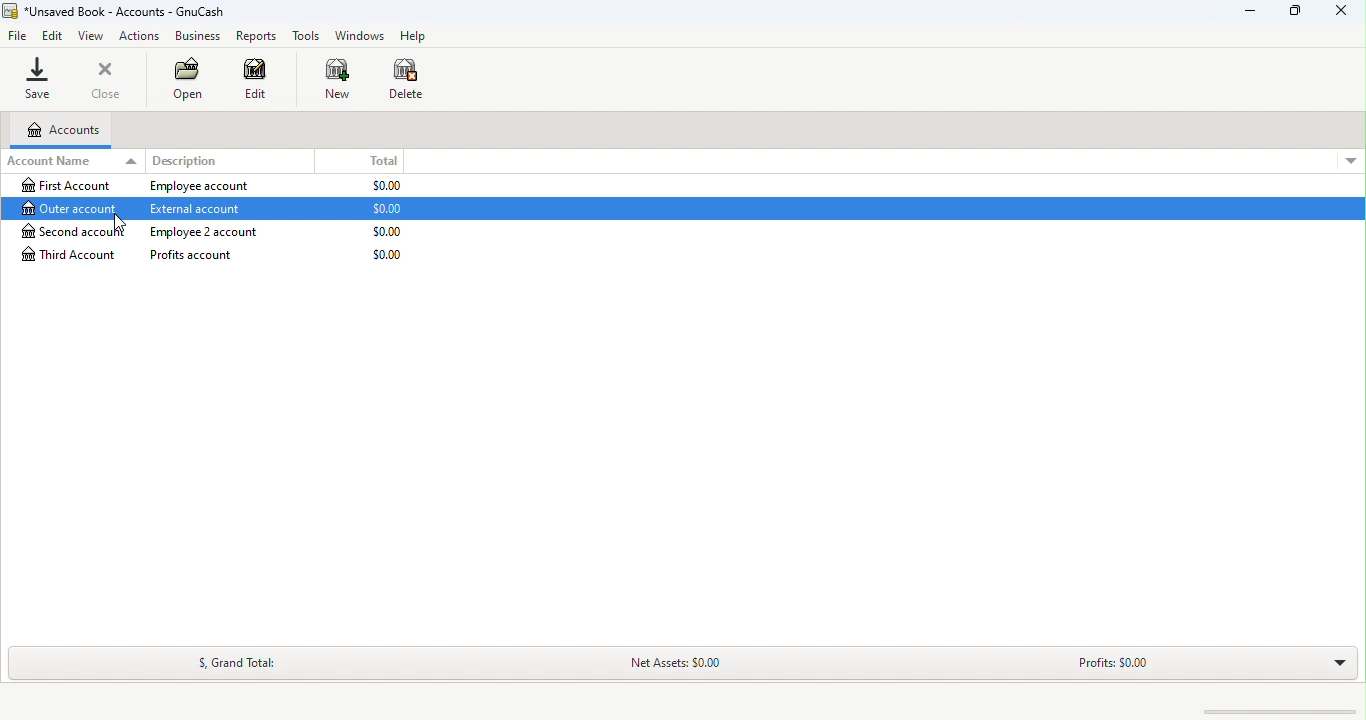 This screenshot has width=1366, height=720. What do you see at coordinates (1333, 661) in the screenshot?
I see `Drop down menu` at bounding box center [1333, 661].